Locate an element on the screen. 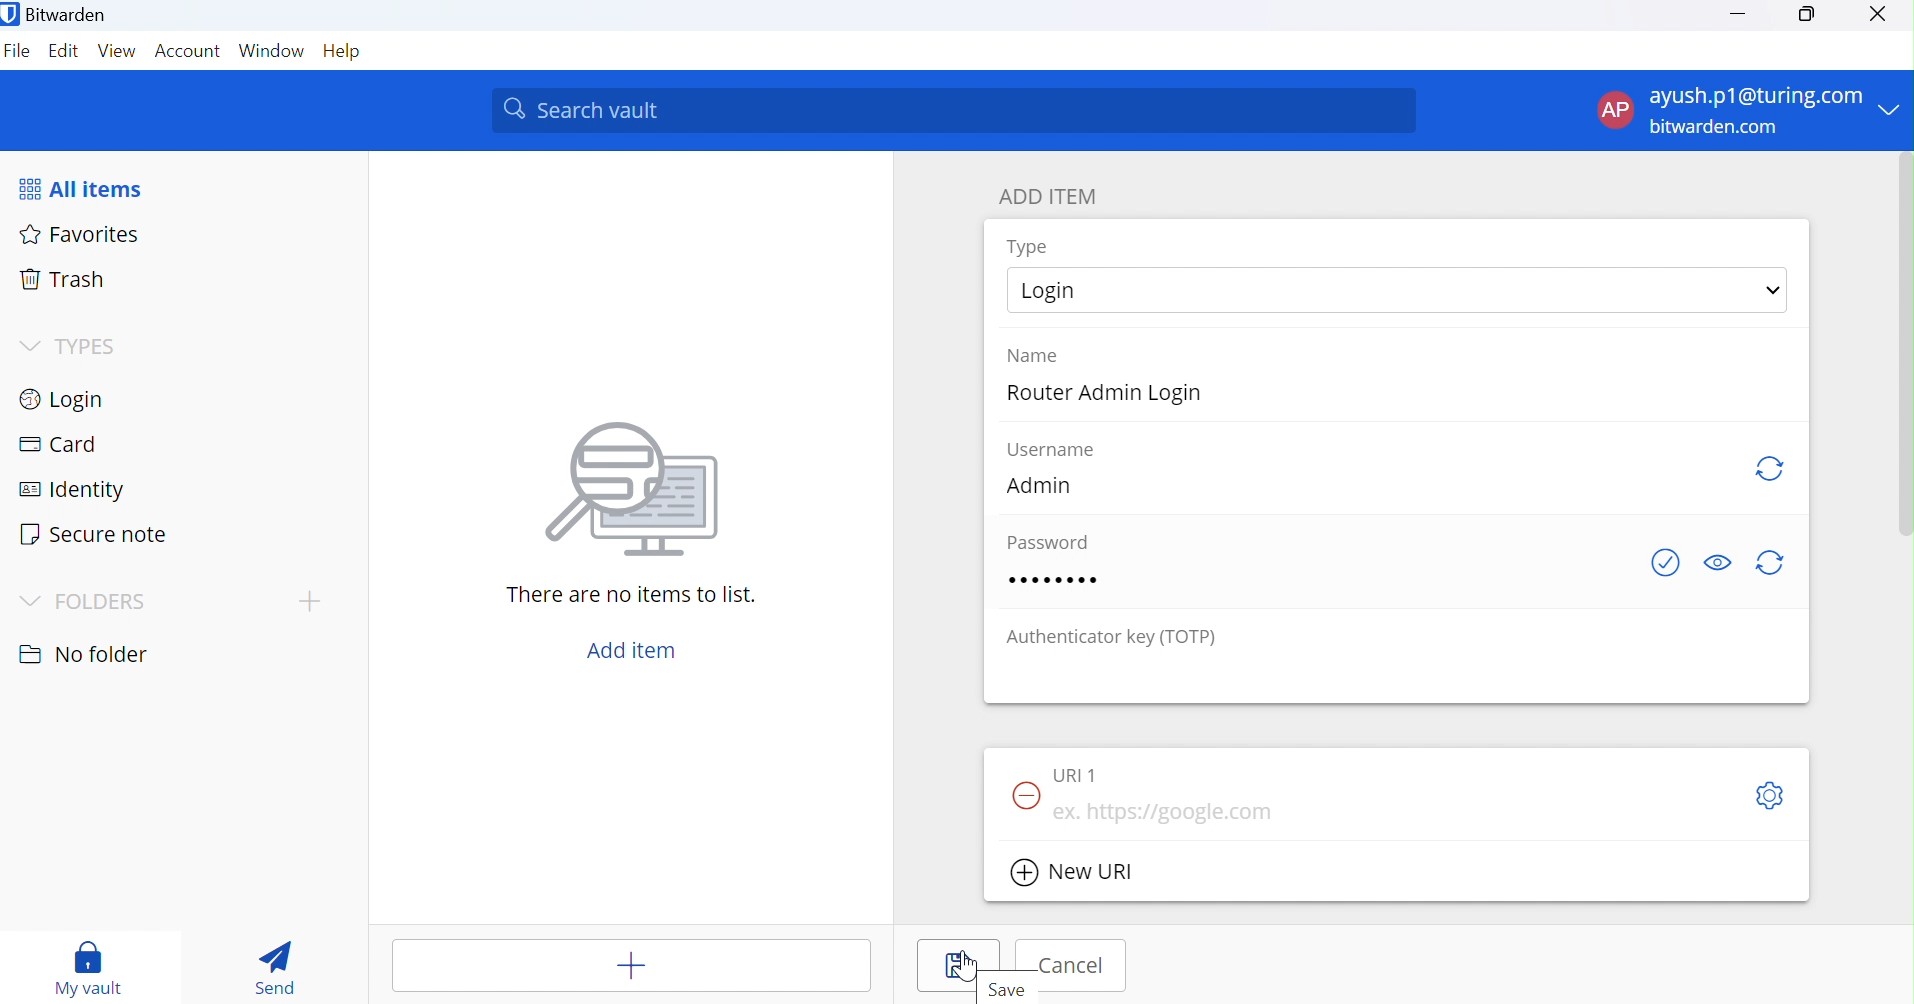  Name is located at coordinates (1044, 355).